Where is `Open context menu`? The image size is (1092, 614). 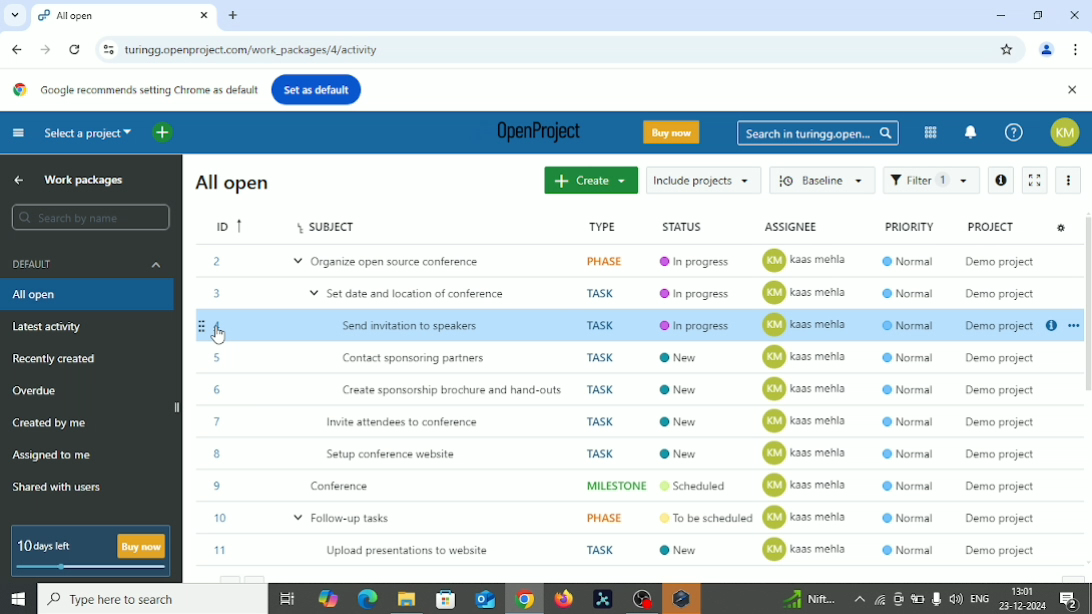
Open context menu is located at coordinates (1071, 325).